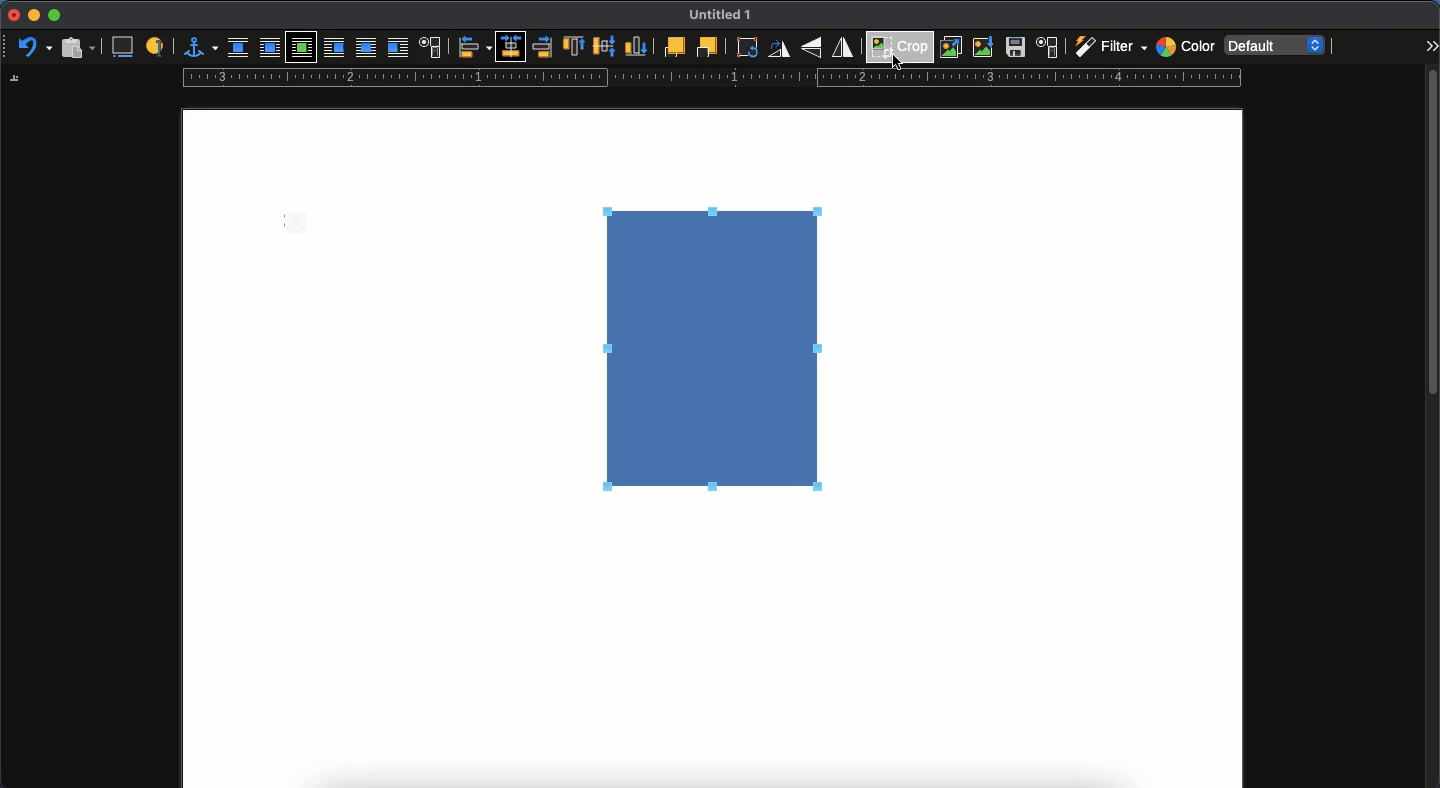 Image resolution: width=1440 pixels, height=788 pixels. What do you see at coordinates (333, 49) in the screenshot?
I see `before` at bounding box center [333, 49].